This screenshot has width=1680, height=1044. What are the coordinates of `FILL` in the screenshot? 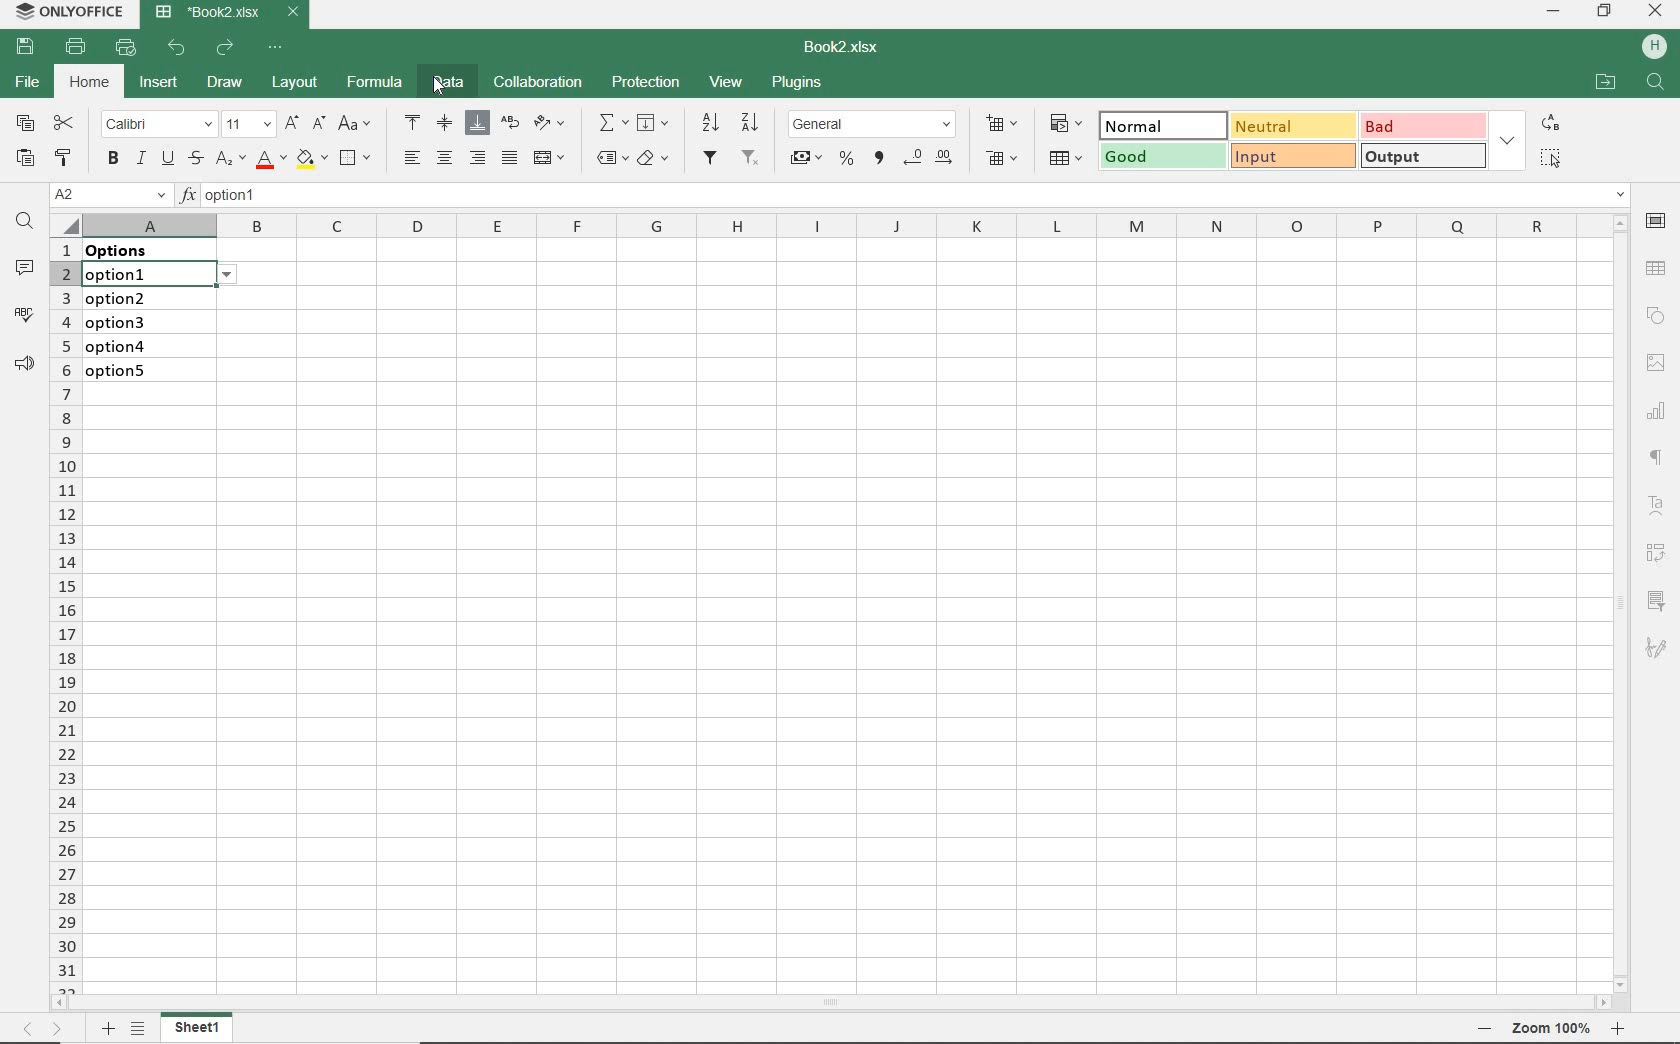 It's located at (653, 123).